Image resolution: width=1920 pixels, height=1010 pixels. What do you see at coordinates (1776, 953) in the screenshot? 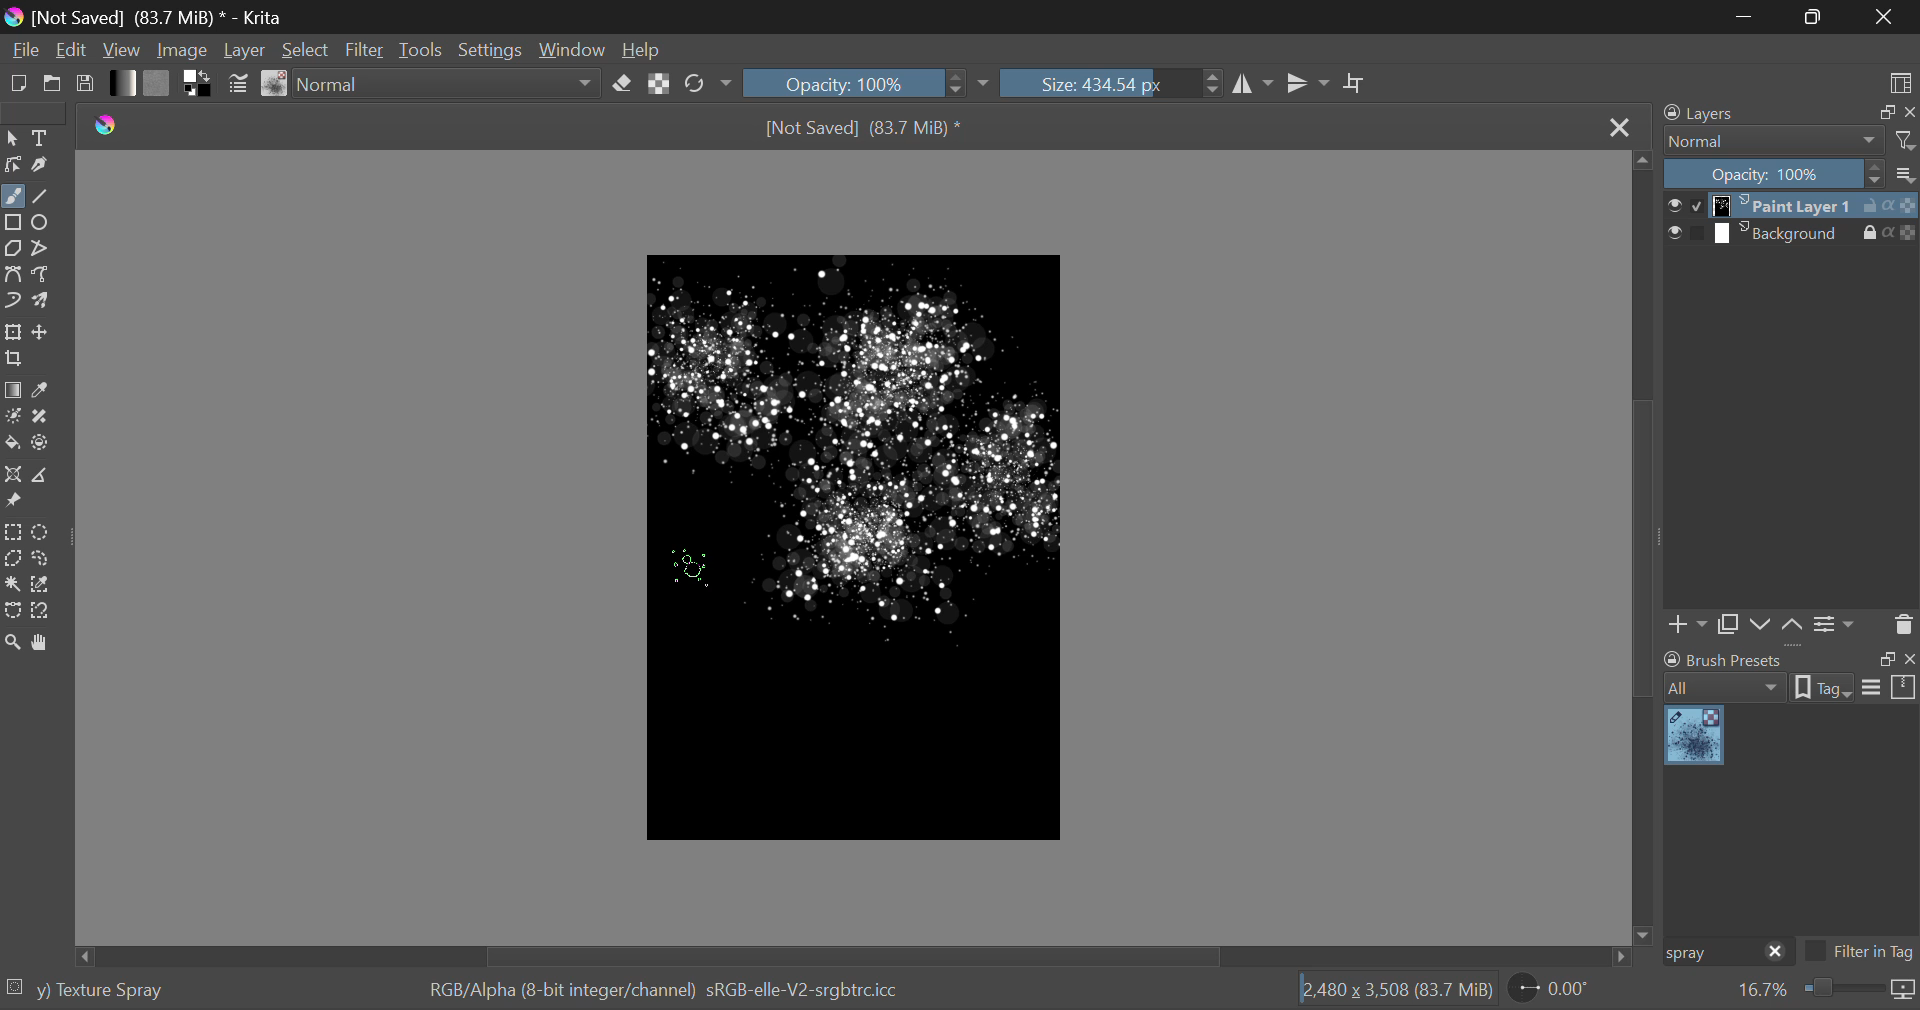
I see `close` at bounding box center [1776, 953].